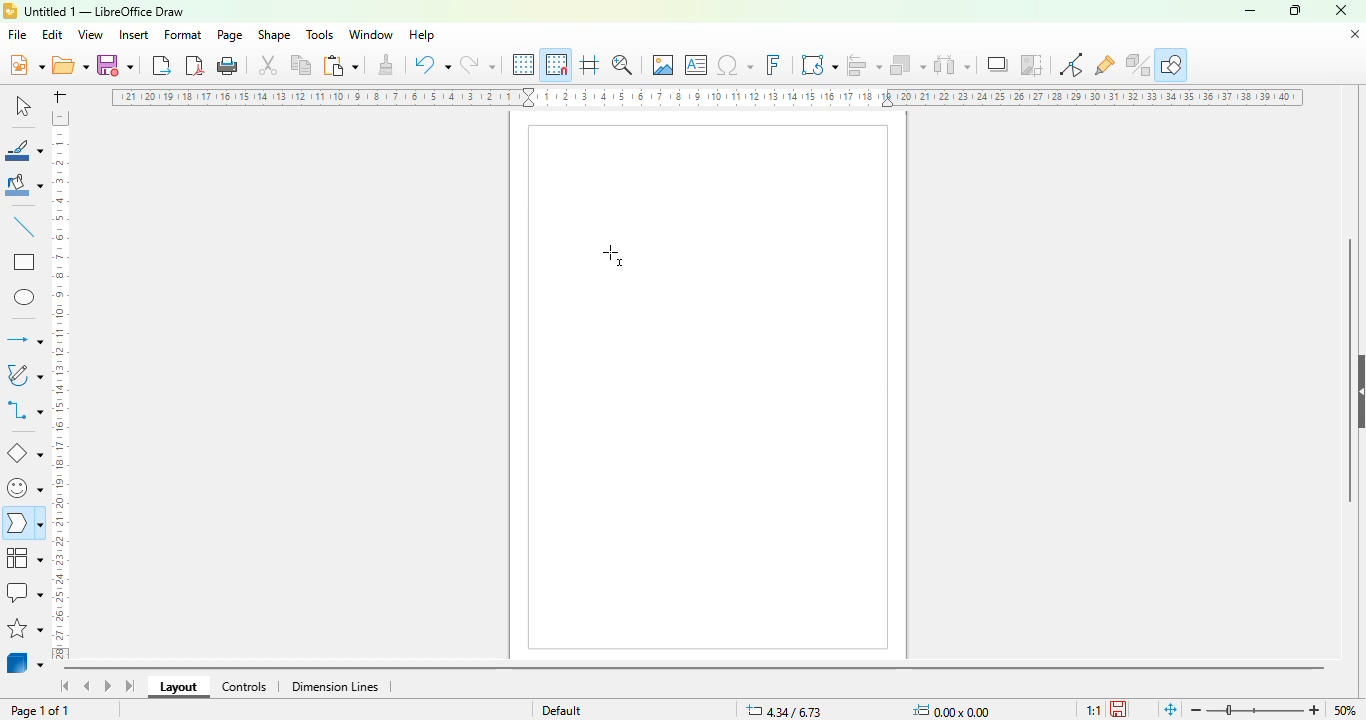 This screenshot has height=720, width=1366. I want to click on close document, so click(1355, 35).